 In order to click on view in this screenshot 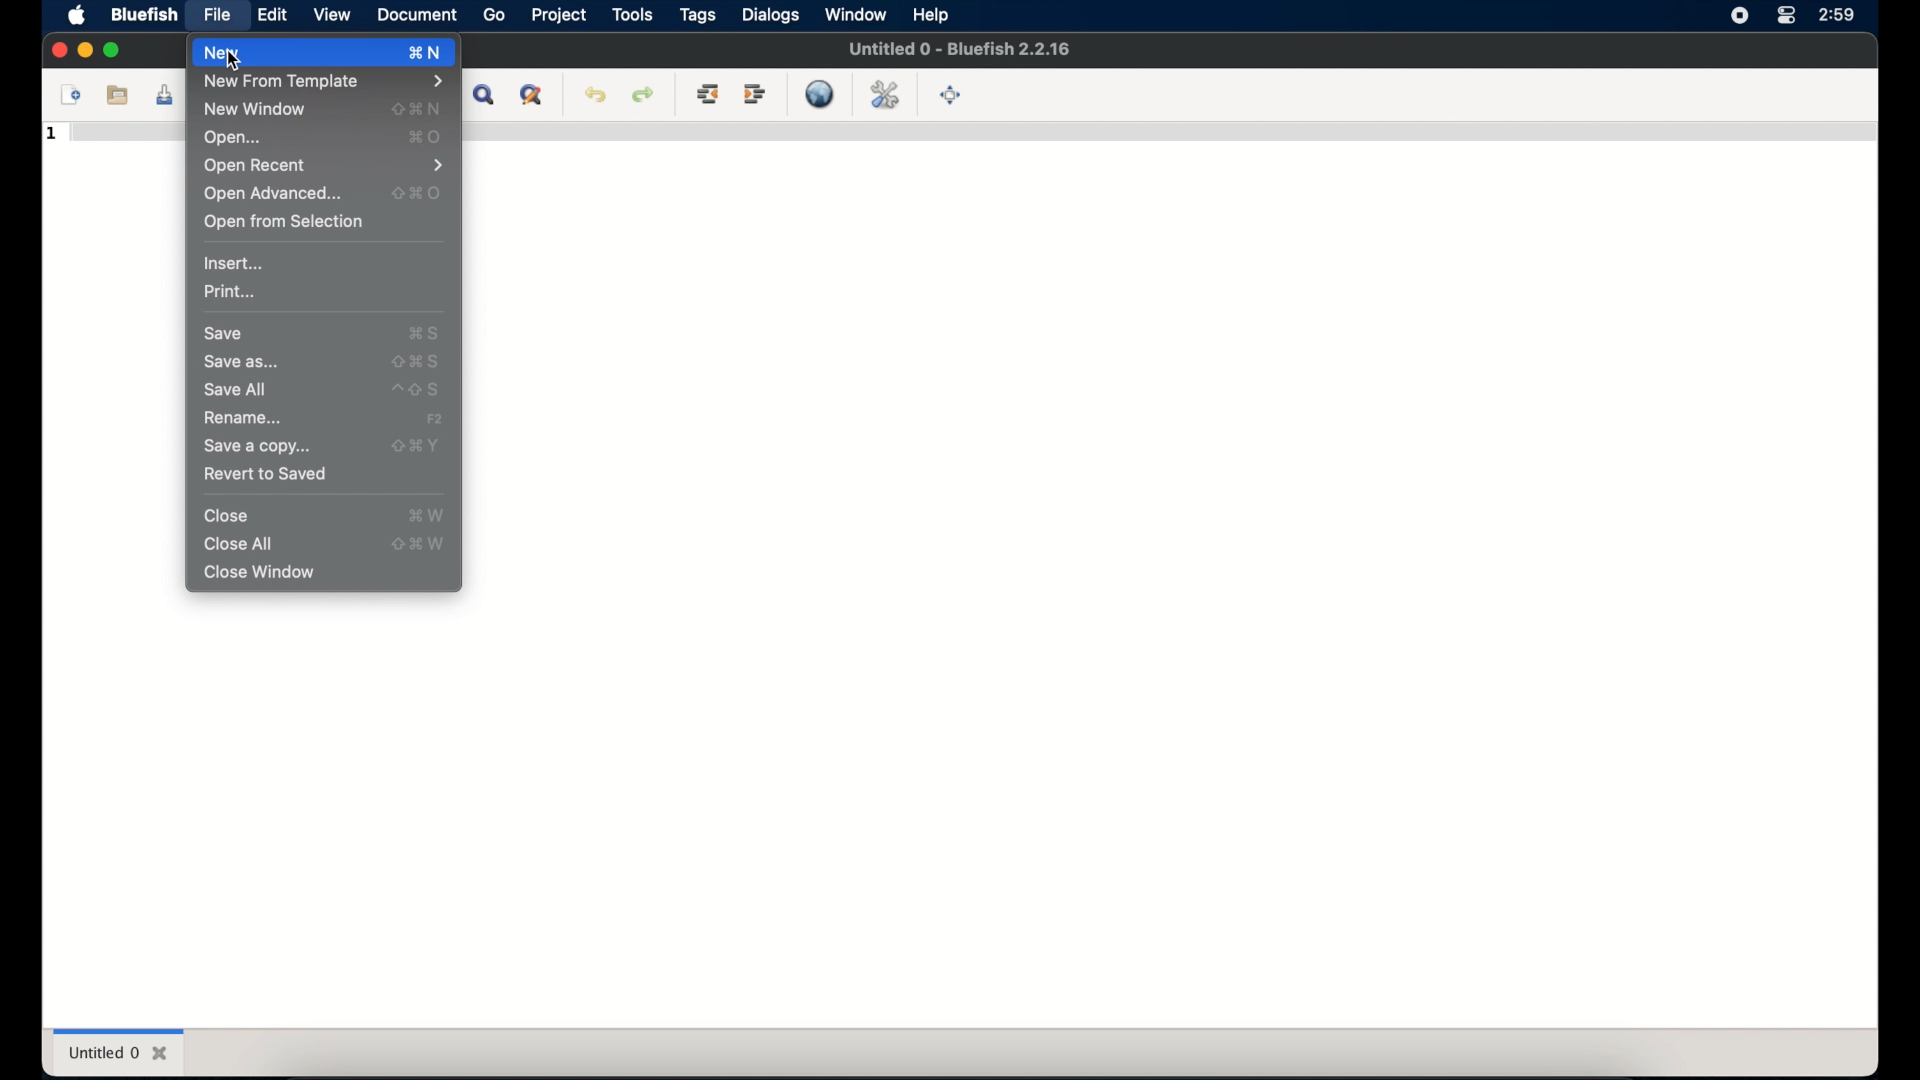, I will do `click(332, 15)`.